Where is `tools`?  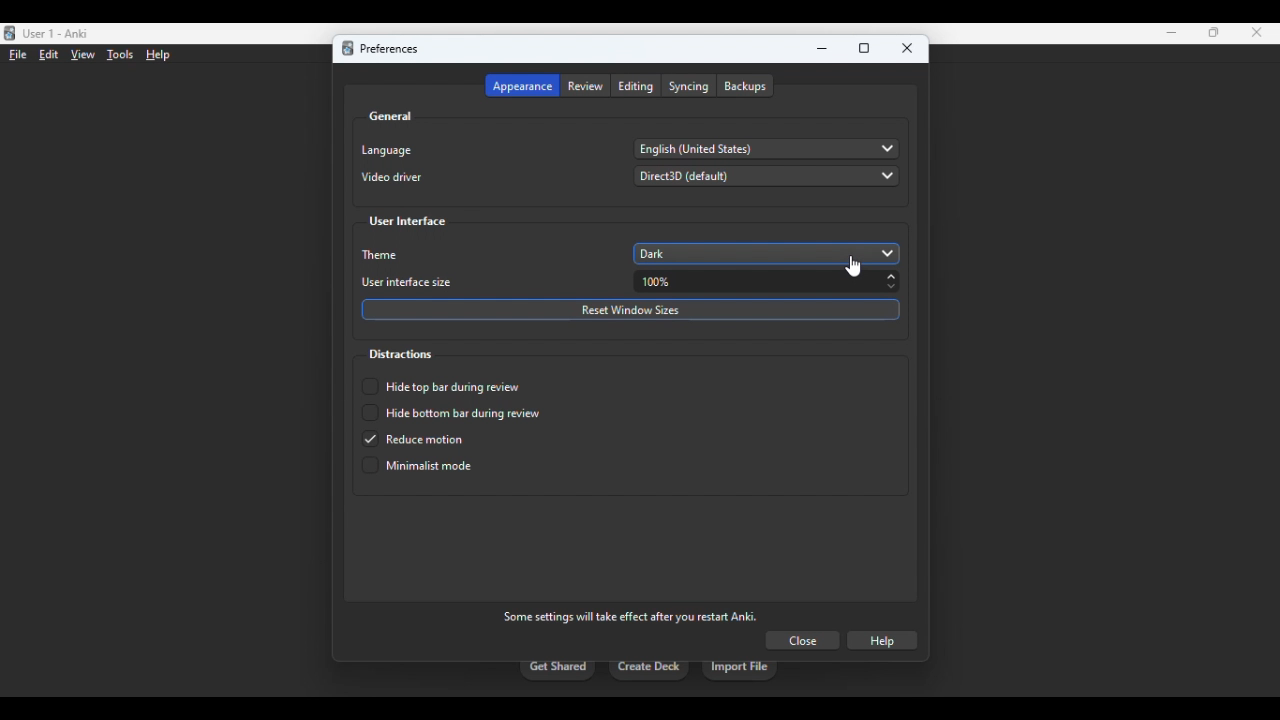 tools is located at coordinates (122, 55).